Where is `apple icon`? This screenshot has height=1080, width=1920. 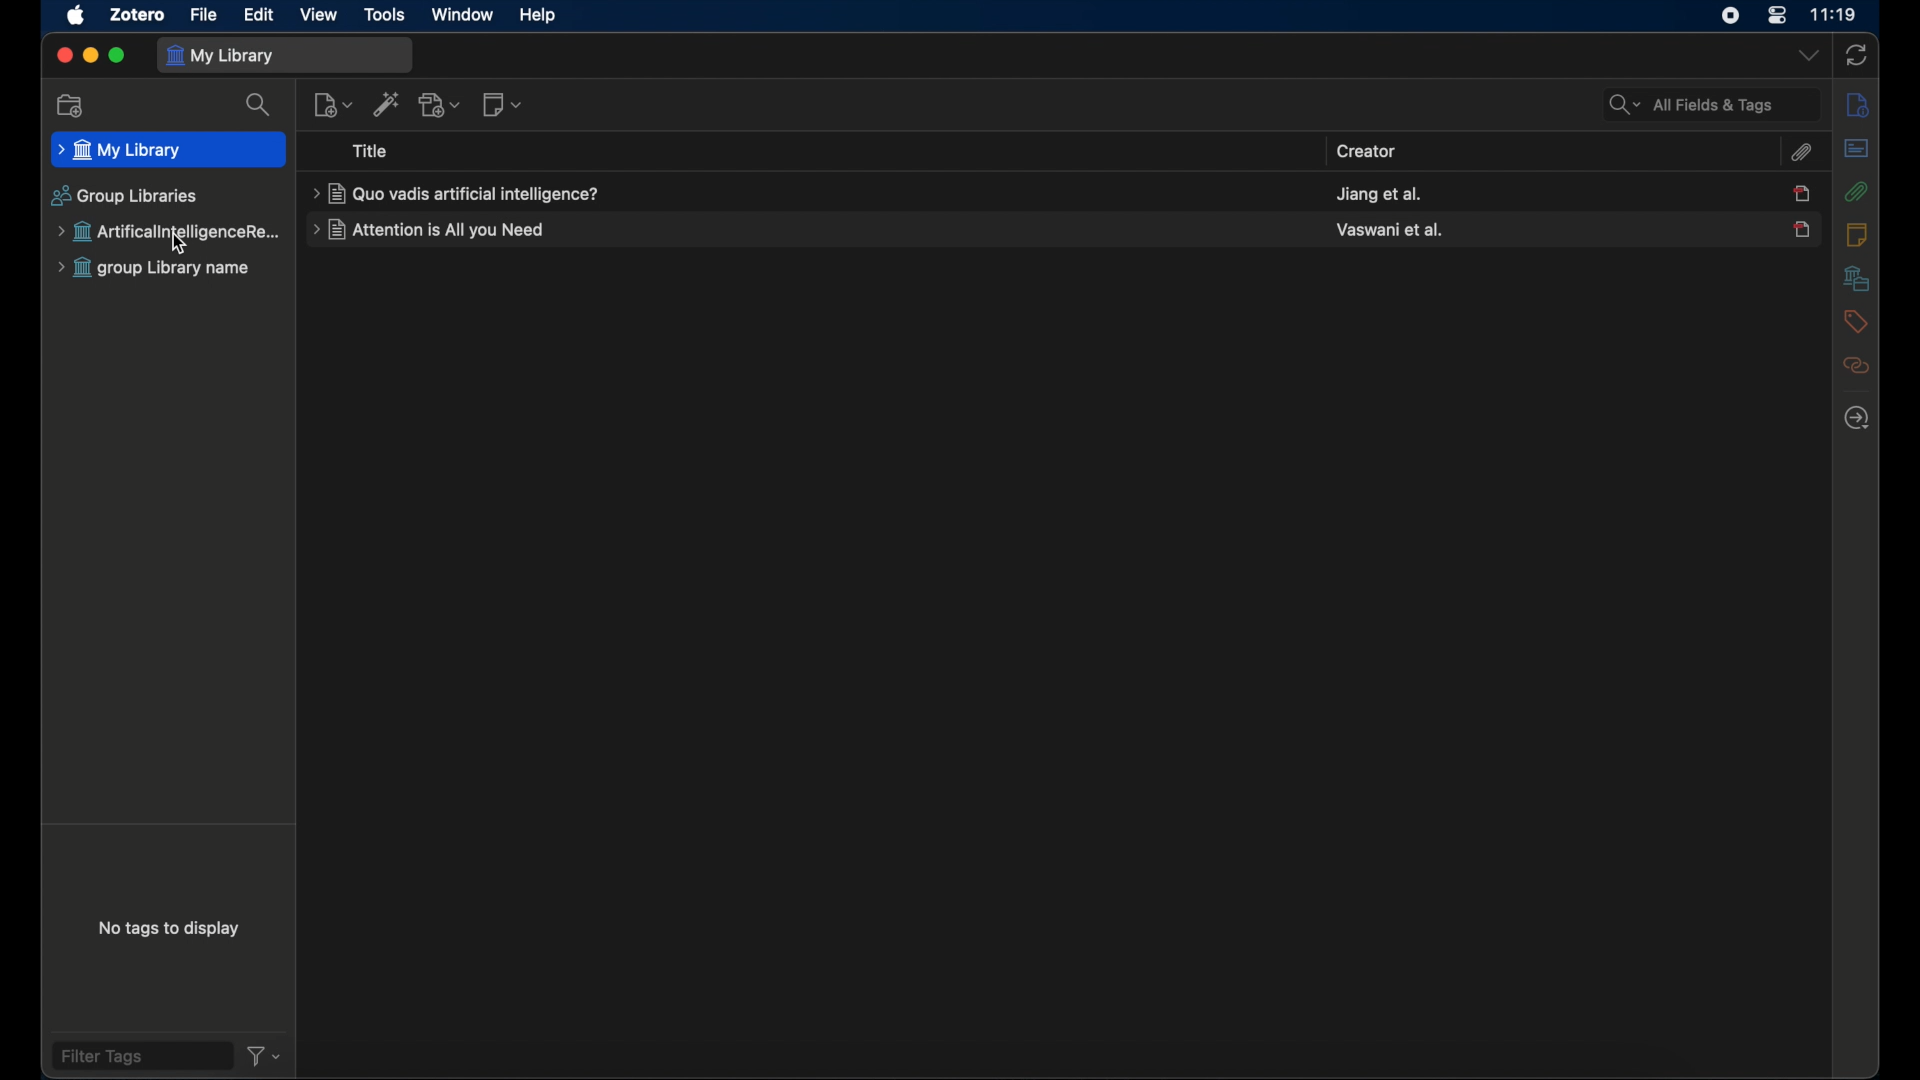
apple icon is located at coordinates (74, 16).